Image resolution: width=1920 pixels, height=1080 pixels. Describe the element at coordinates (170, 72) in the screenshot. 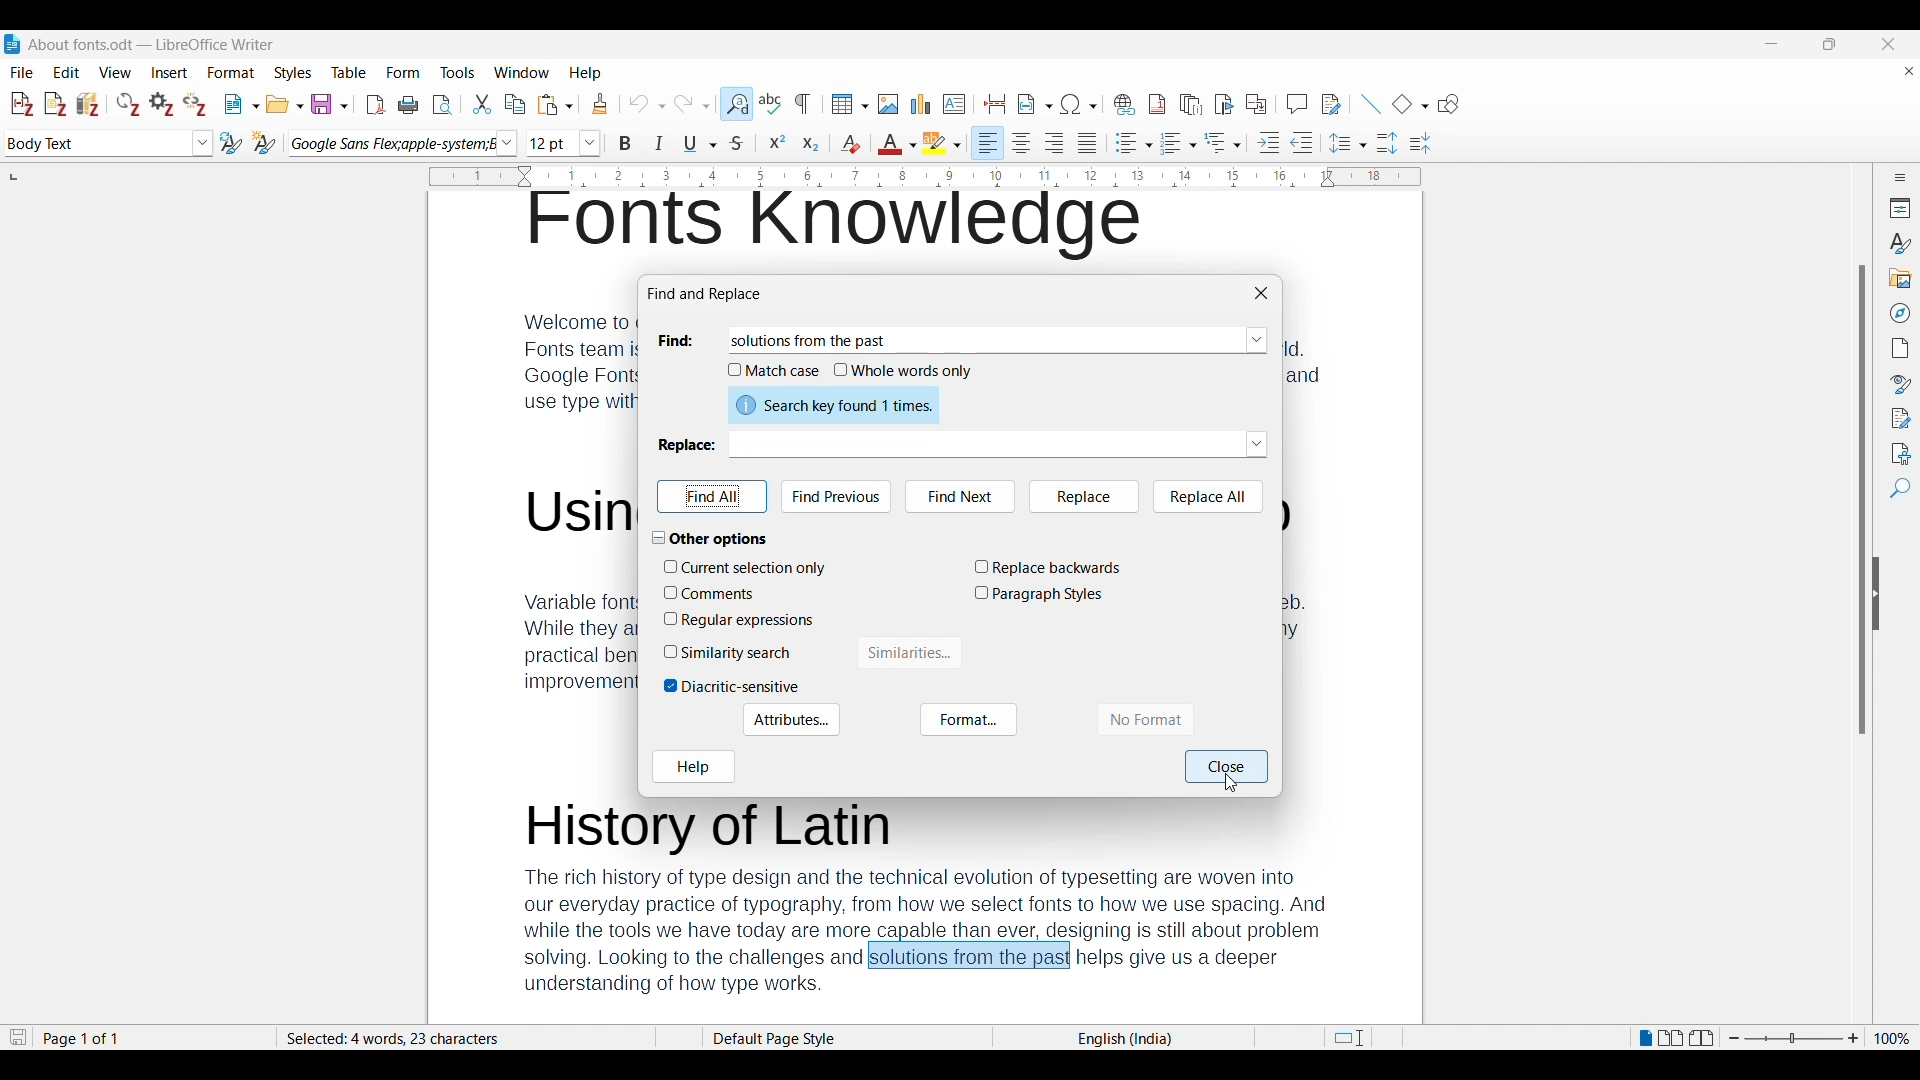

I see `Insert menu` at that location.